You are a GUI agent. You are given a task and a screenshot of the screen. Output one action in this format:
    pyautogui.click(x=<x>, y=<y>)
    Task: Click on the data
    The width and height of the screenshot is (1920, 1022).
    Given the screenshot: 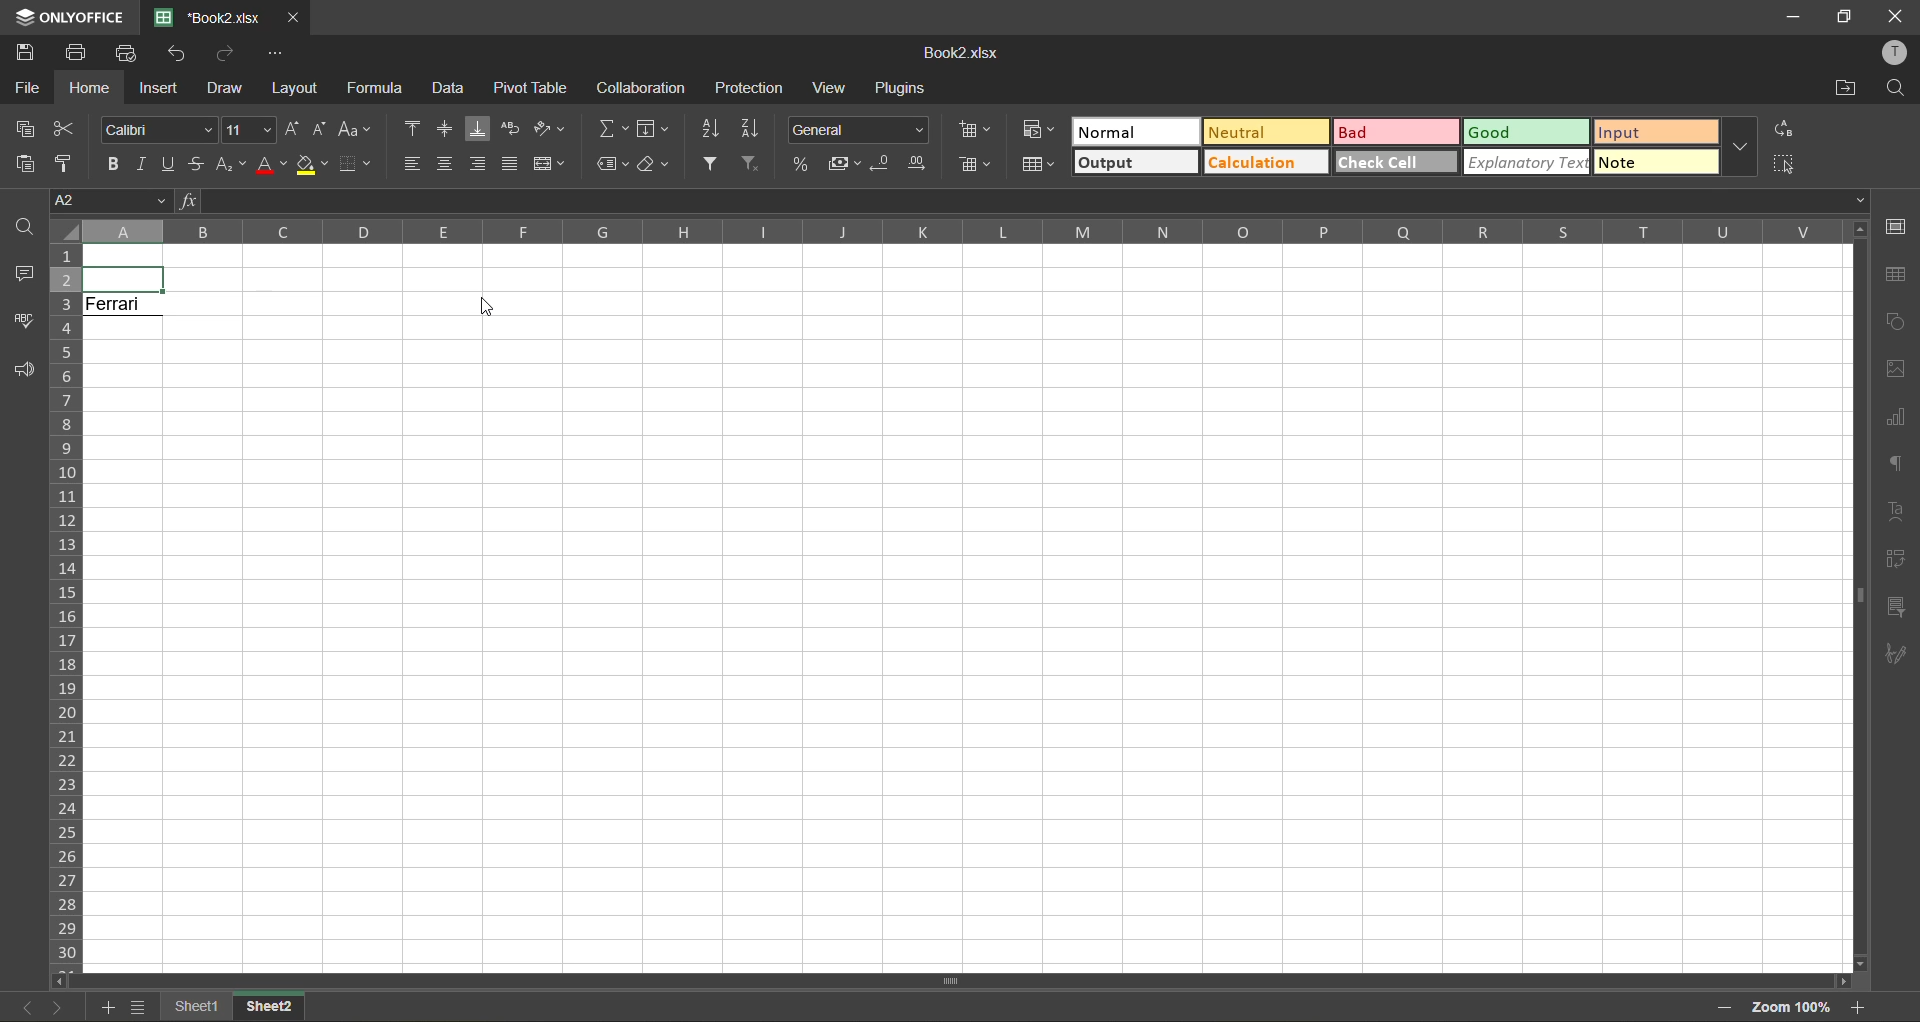 What is the action you would take?
    pyautogui.click(x=450, y=90)
    